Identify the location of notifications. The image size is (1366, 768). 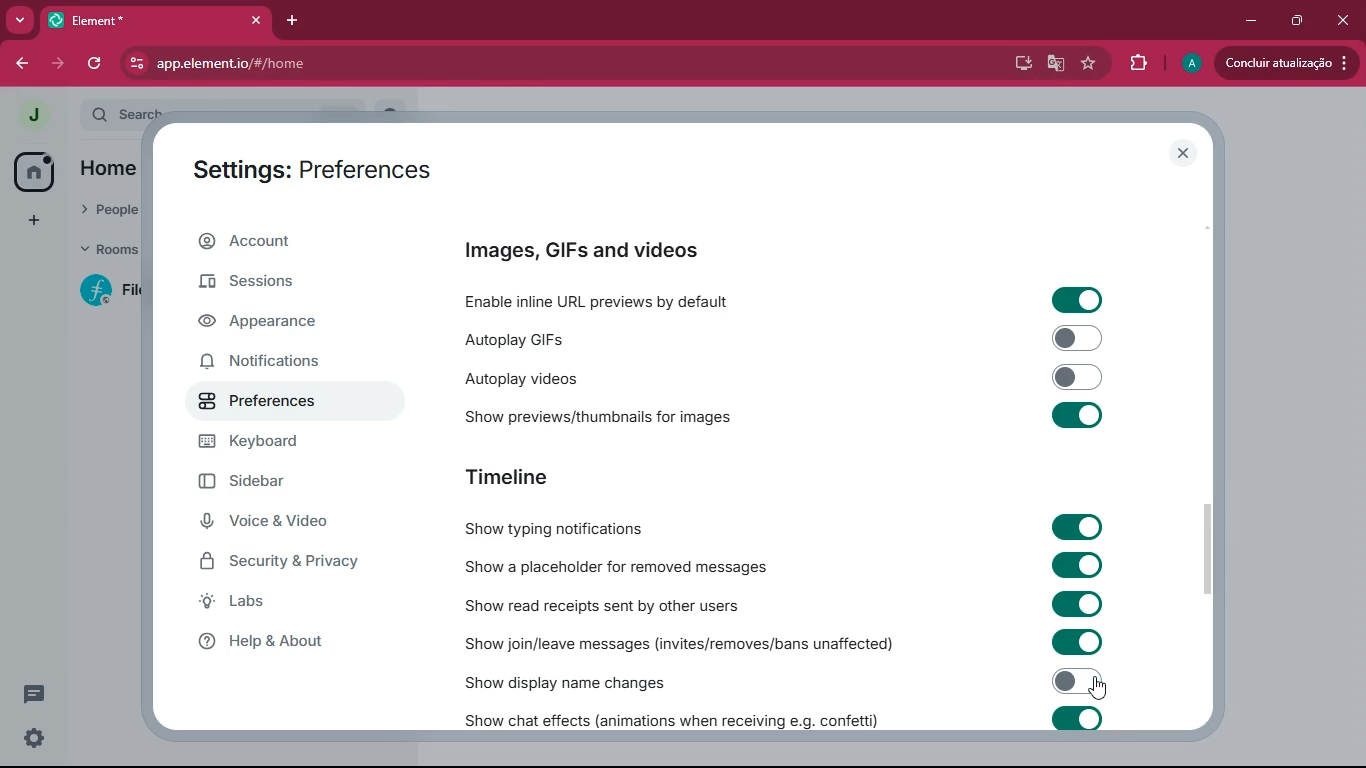
(259, 363).